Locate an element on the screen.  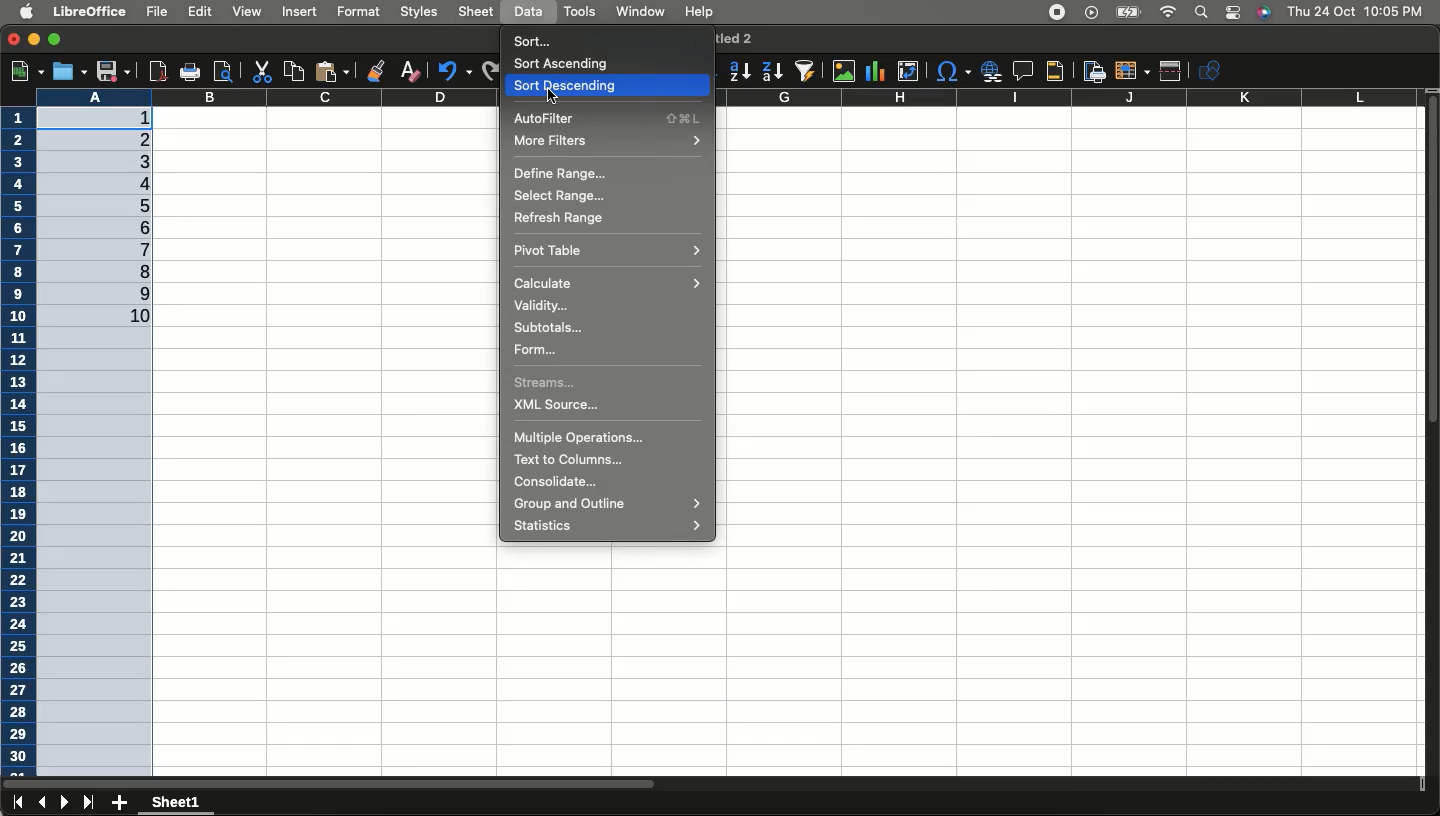
Insert image is located at coordinates (846, 72).